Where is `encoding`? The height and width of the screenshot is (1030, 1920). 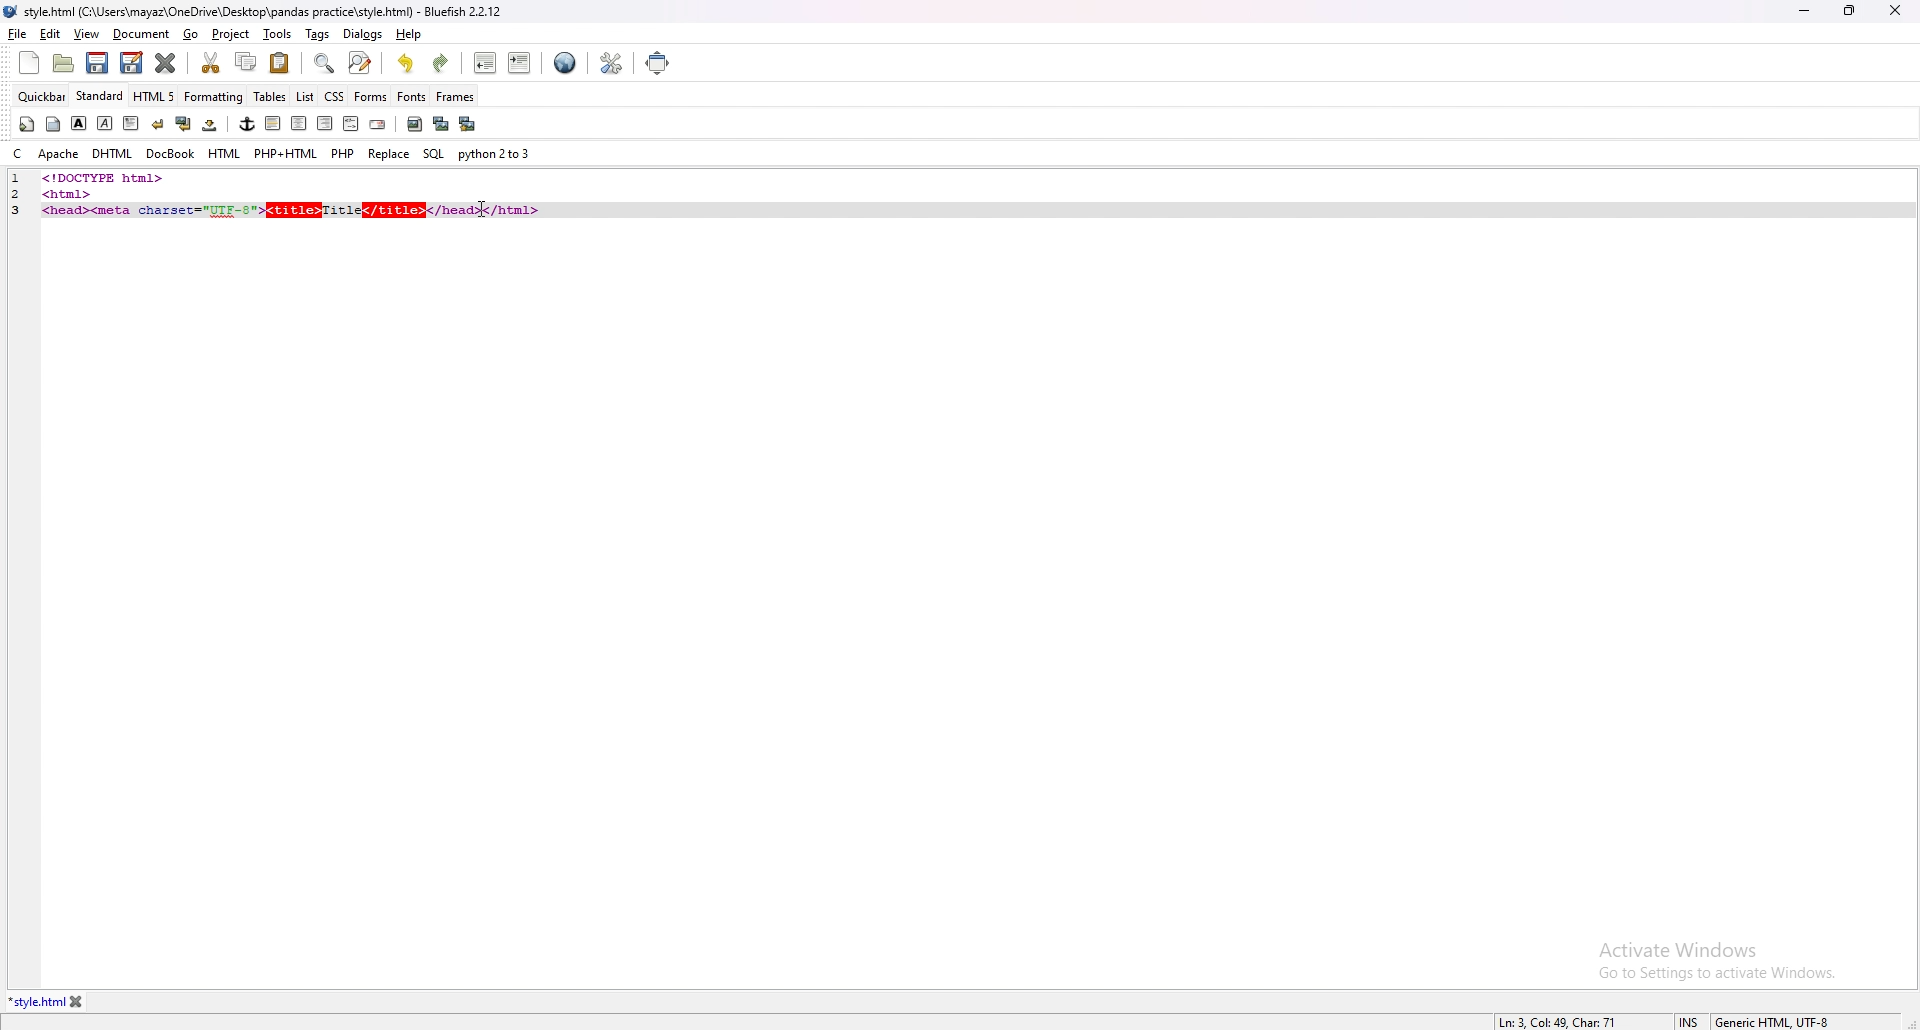 encoding is located at coordinates (1772, 1020).